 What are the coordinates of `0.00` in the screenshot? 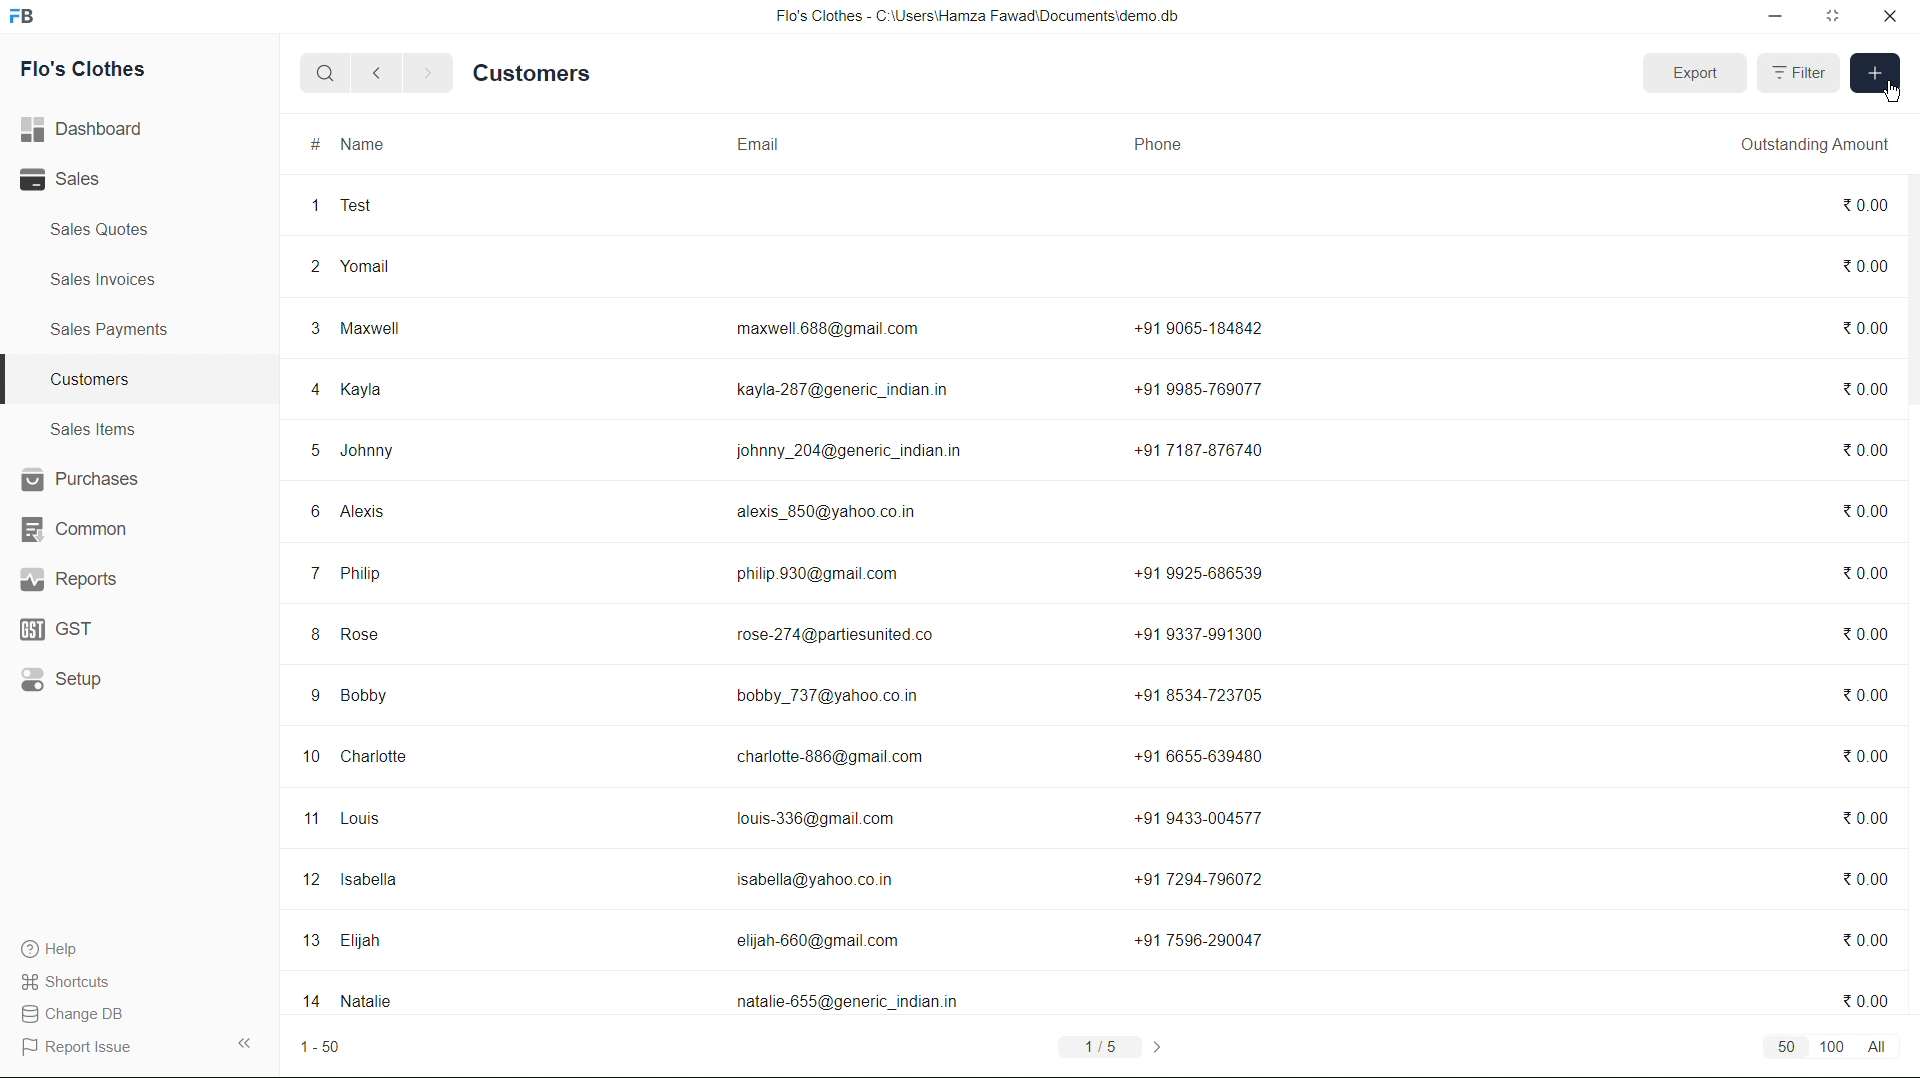 It's located at (1864, 635).